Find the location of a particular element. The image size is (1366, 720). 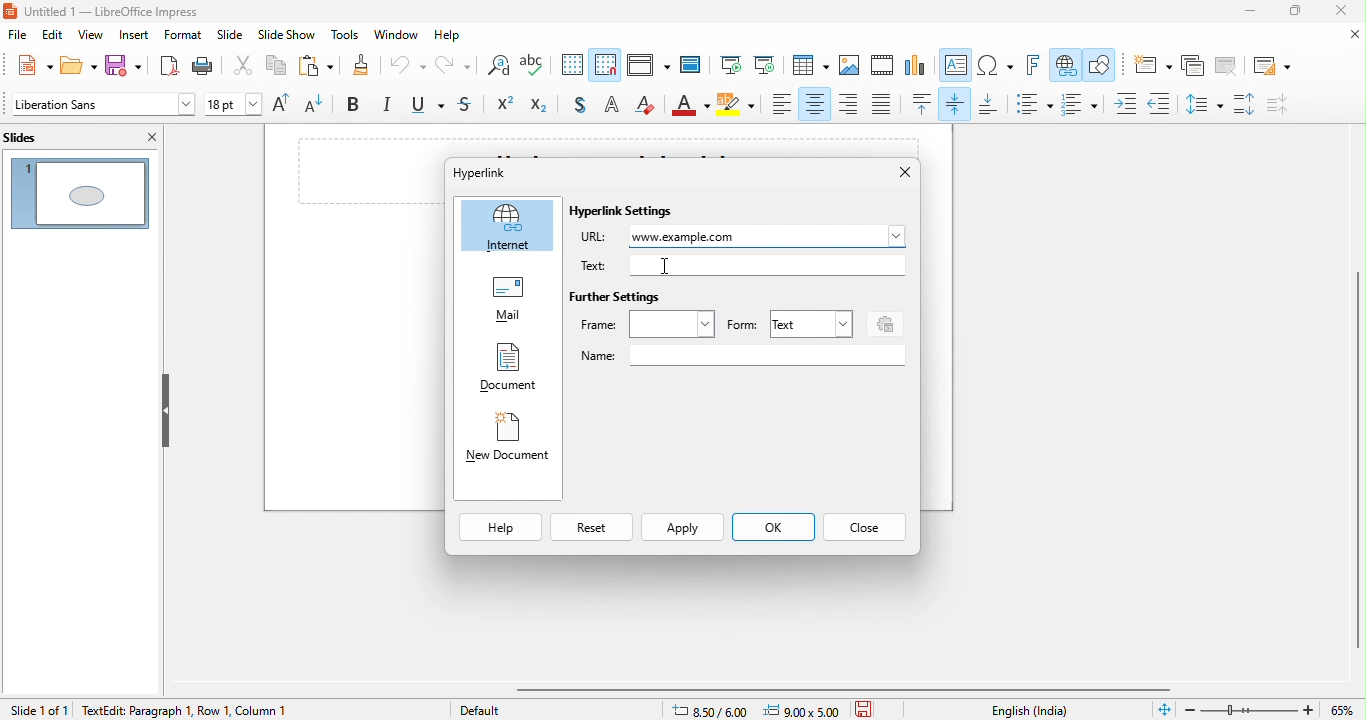

toggle ordered list is located at coordinates (1083, 104).